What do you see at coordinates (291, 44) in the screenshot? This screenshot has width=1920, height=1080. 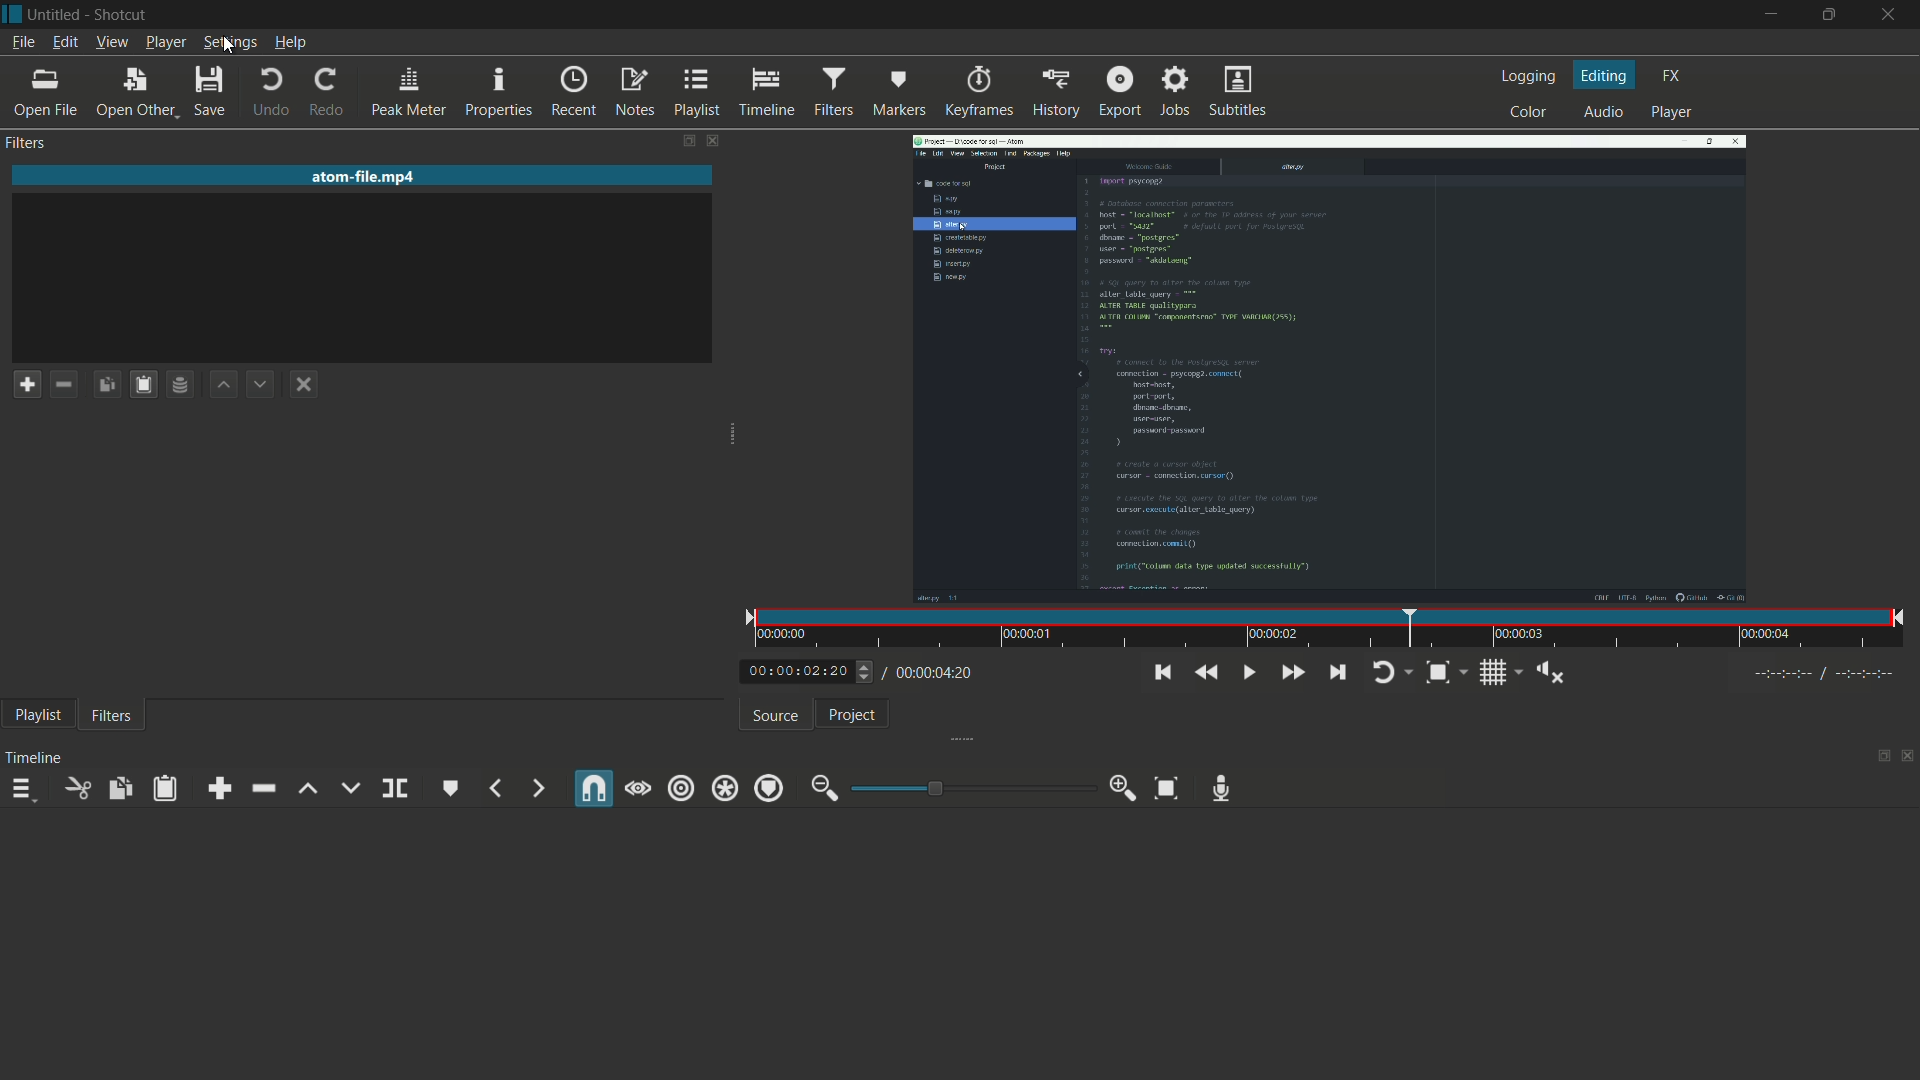 I see `help menu` at bounding box center [291, 44].